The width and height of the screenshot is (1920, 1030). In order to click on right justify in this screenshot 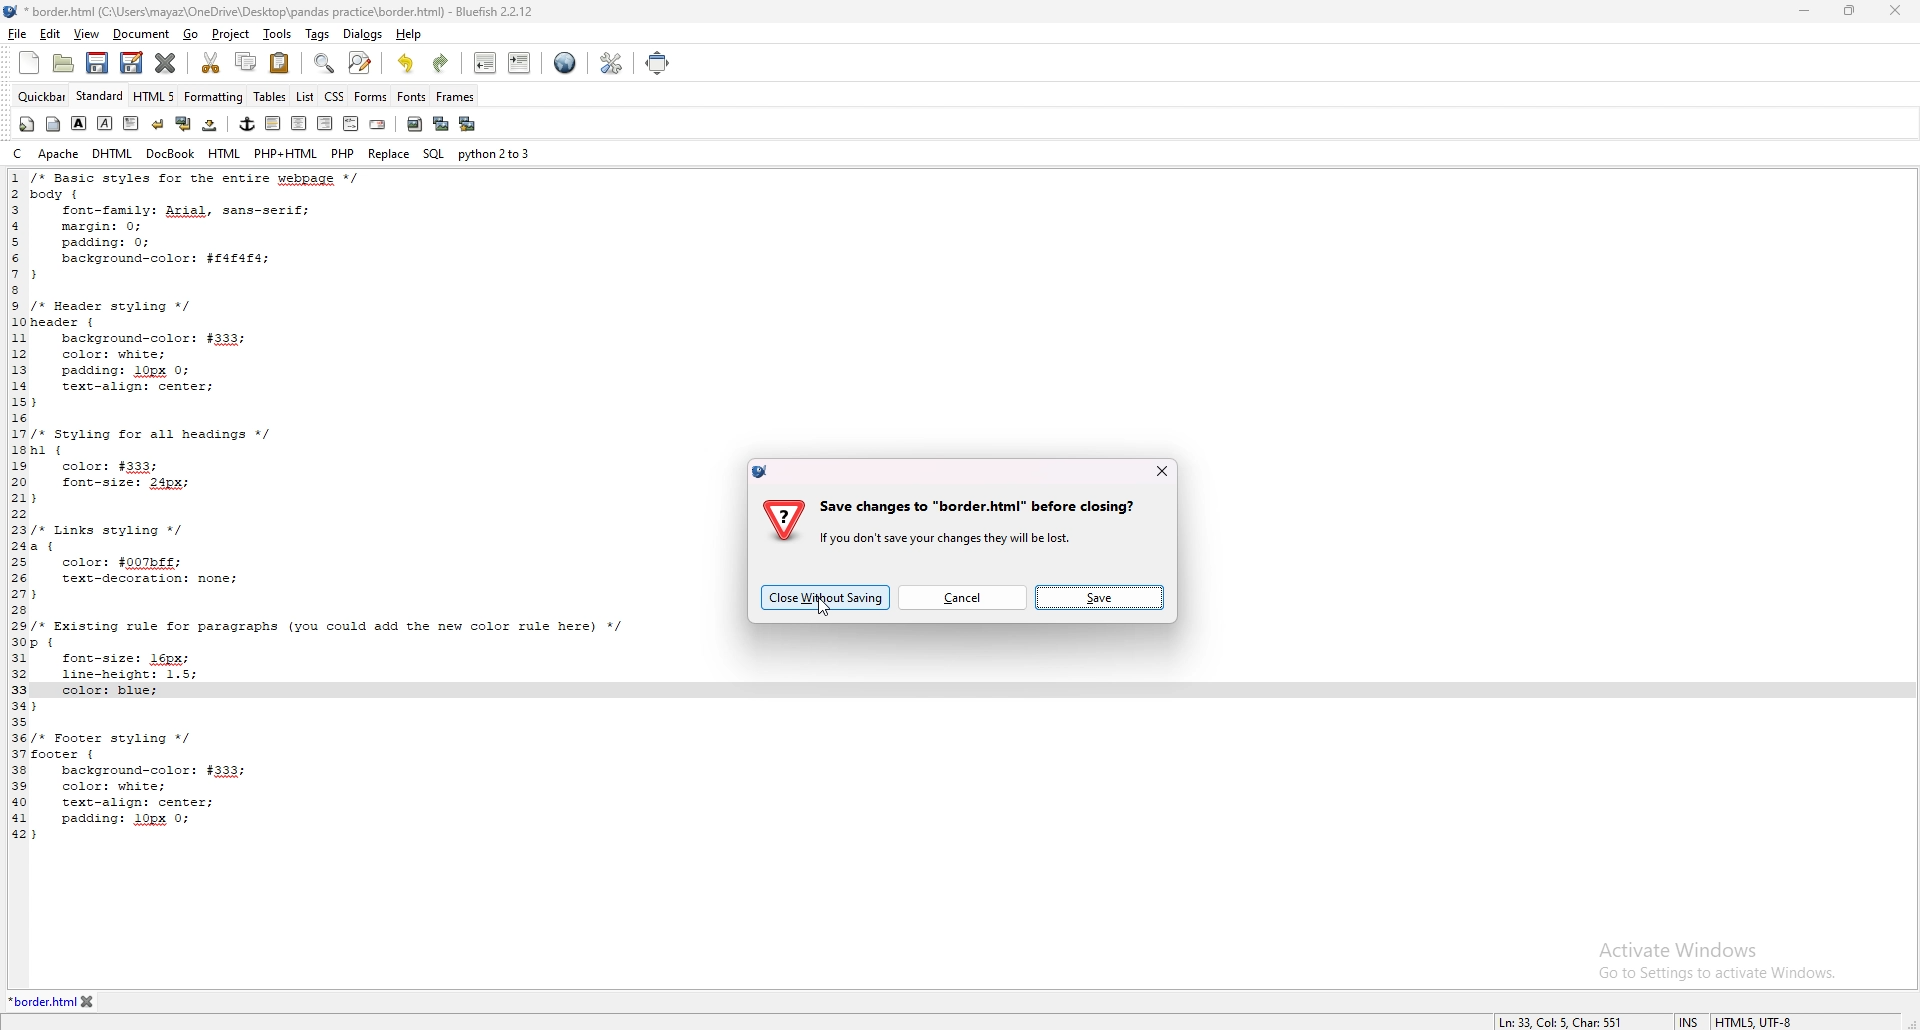, I will do `click(326, 124)`.